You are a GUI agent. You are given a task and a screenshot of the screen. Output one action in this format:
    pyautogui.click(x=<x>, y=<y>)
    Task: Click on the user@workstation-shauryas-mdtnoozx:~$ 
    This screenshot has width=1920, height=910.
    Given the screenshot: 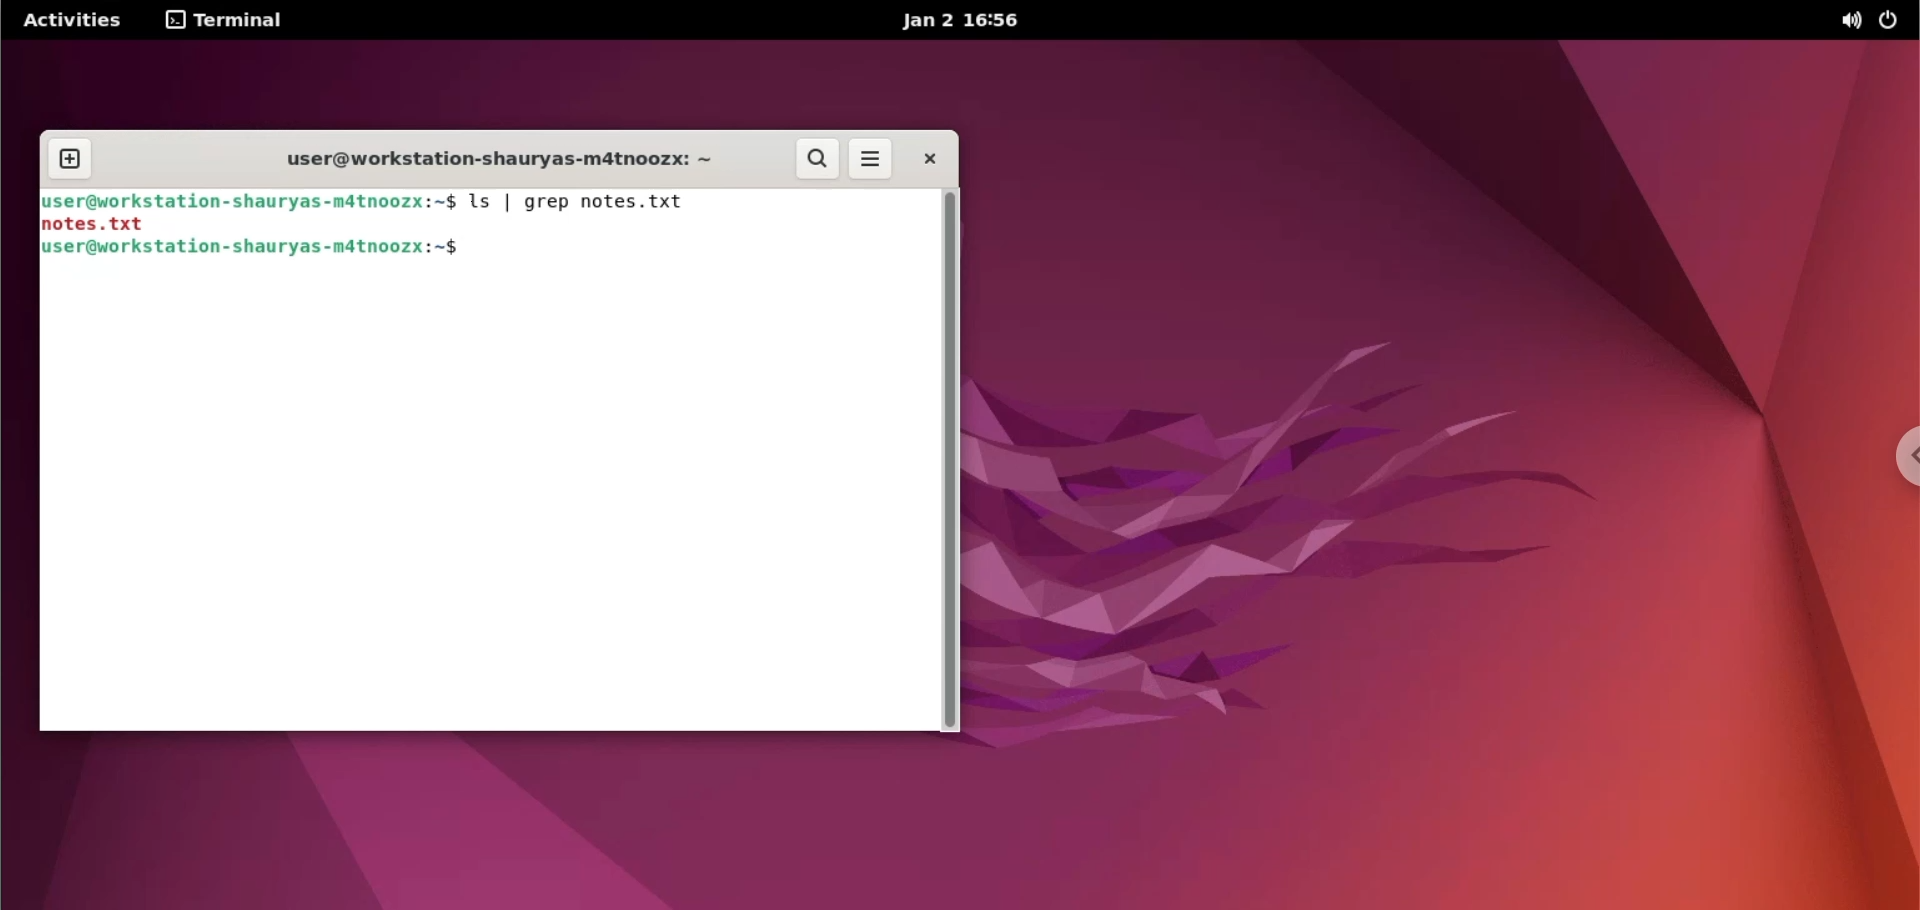 What is the action you would take?
    pyautogui.click(x=251, y=200)
    